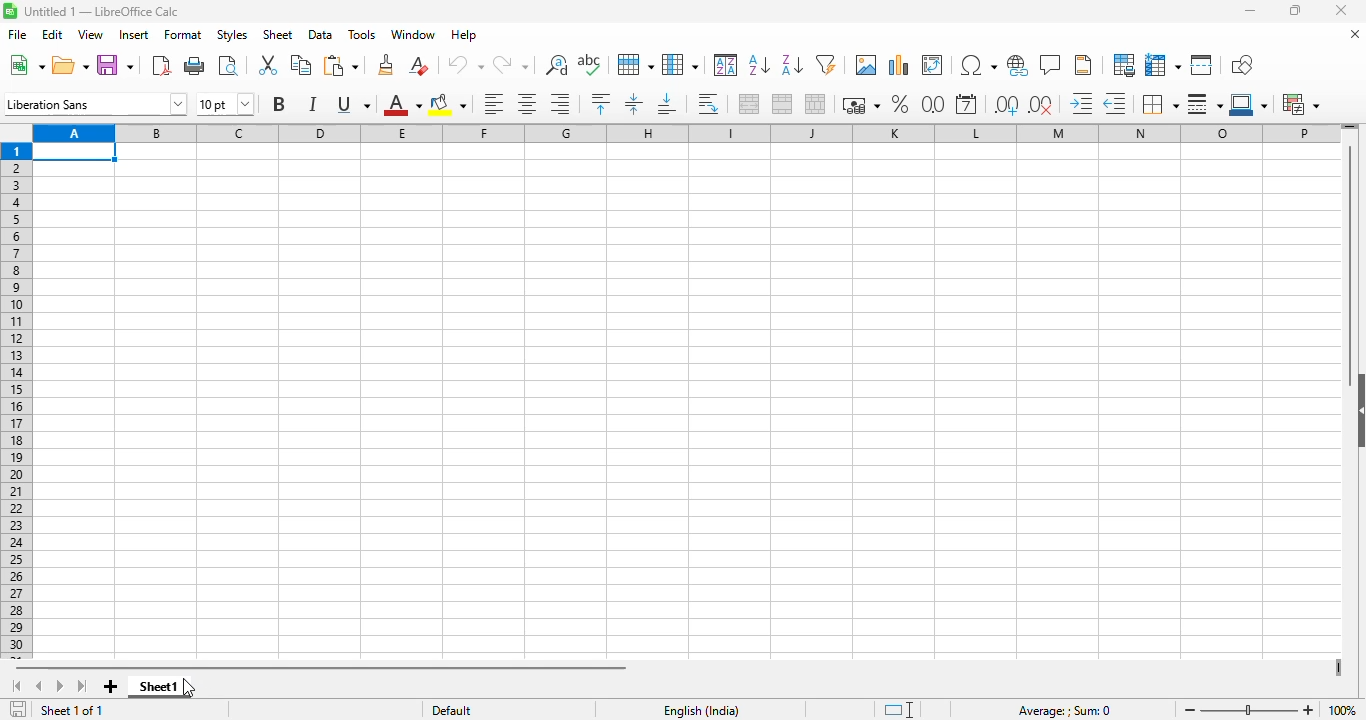 Image resolution: width=1366 pixels, height=720 pixels. What do you see at coordinates (932, 64) in the screenshot?
I see `insert or edit pivot table` at bounding box center [932, 64].